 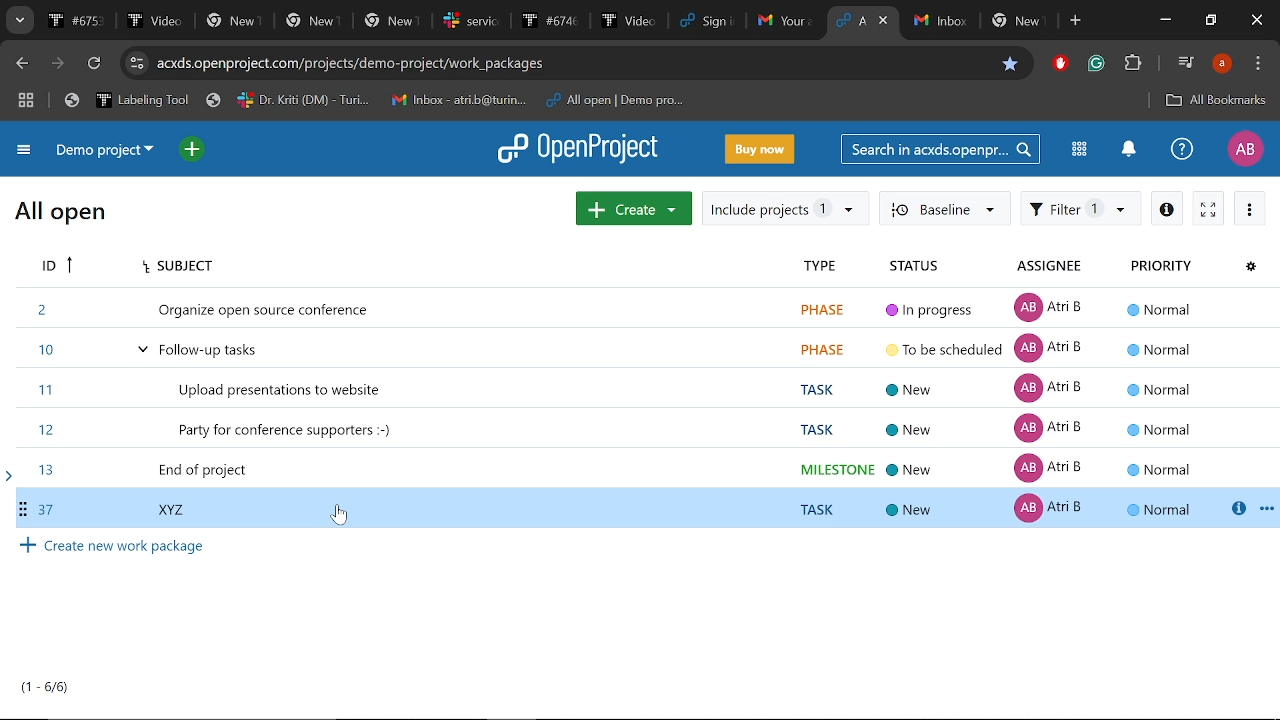 I want to click on profile, so click(x=1222, y=63).